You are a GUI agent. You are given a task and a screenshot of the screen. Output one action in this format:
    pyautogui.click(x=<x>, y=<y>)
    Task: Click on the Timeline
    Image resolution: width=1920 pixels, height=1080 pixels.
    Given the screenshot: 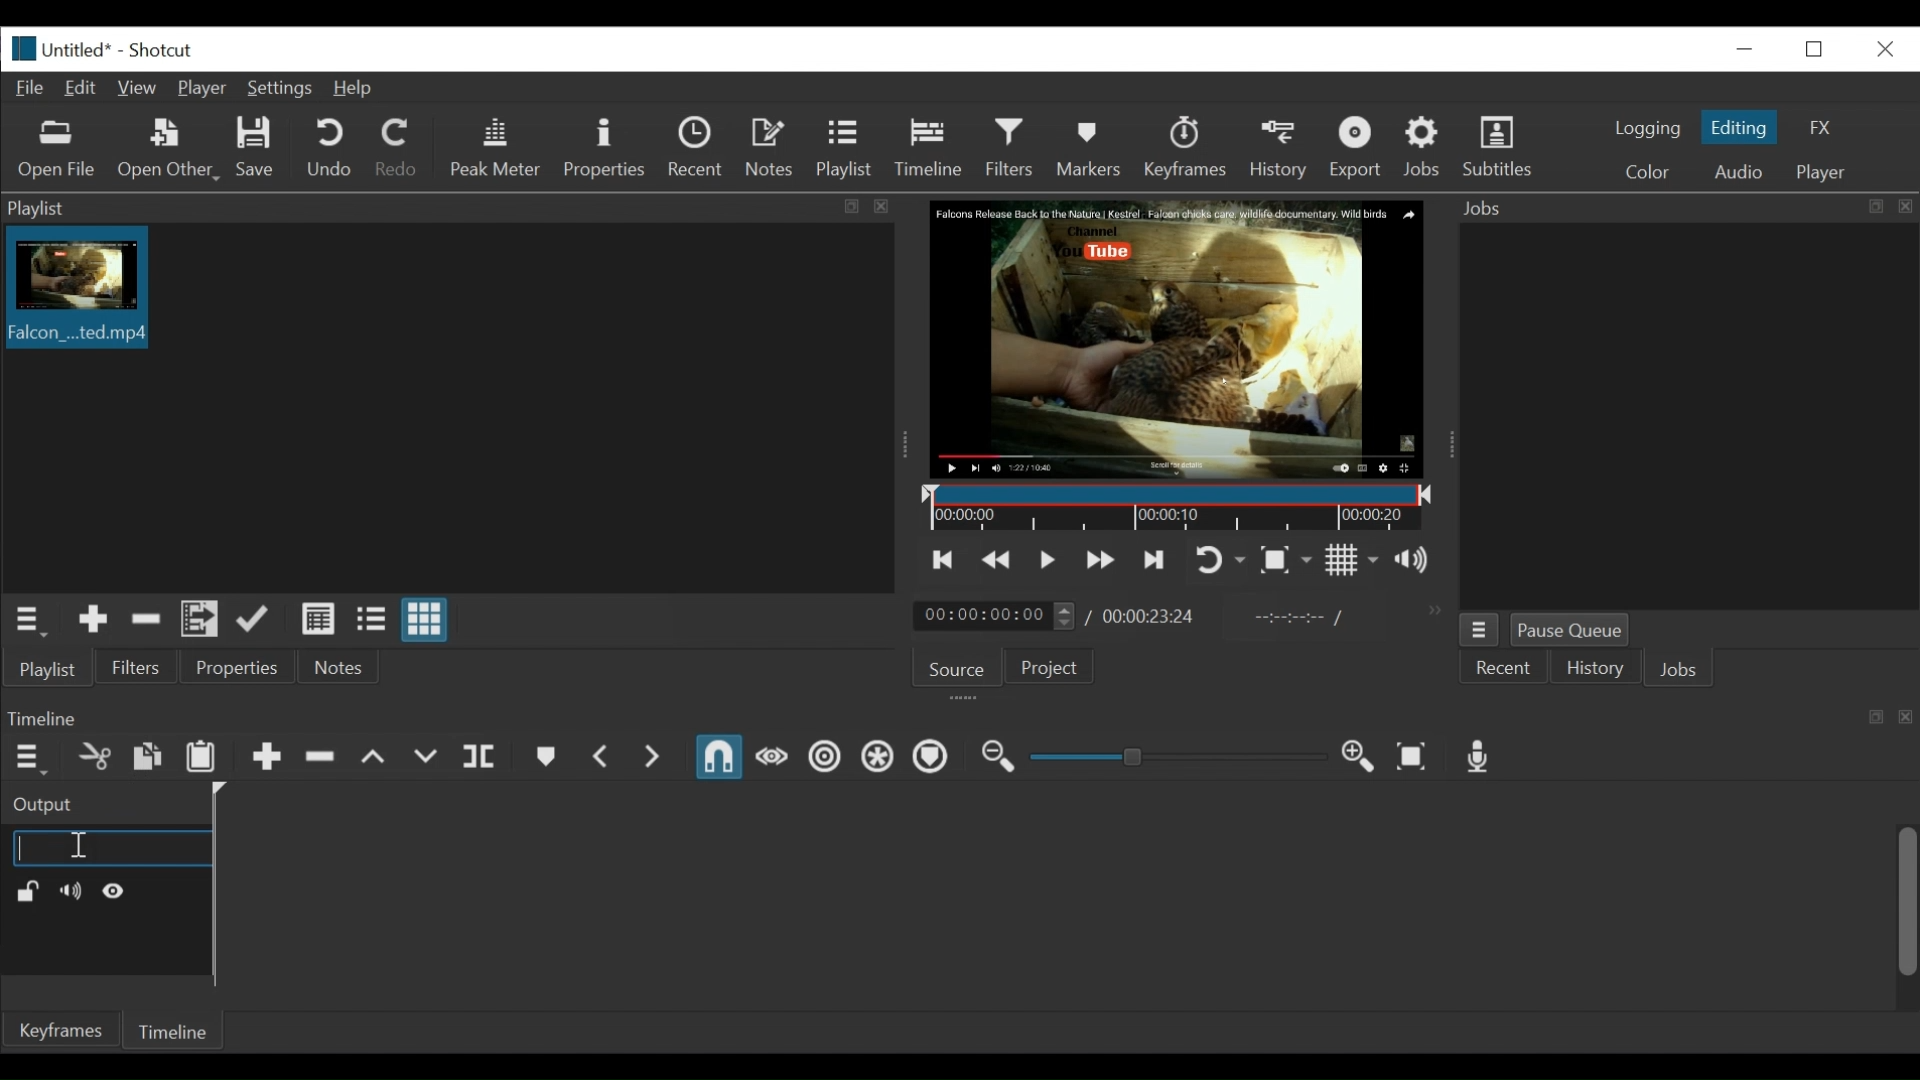 What is the action you would take?
    pyautogui.click(x=167, y=1032)
    